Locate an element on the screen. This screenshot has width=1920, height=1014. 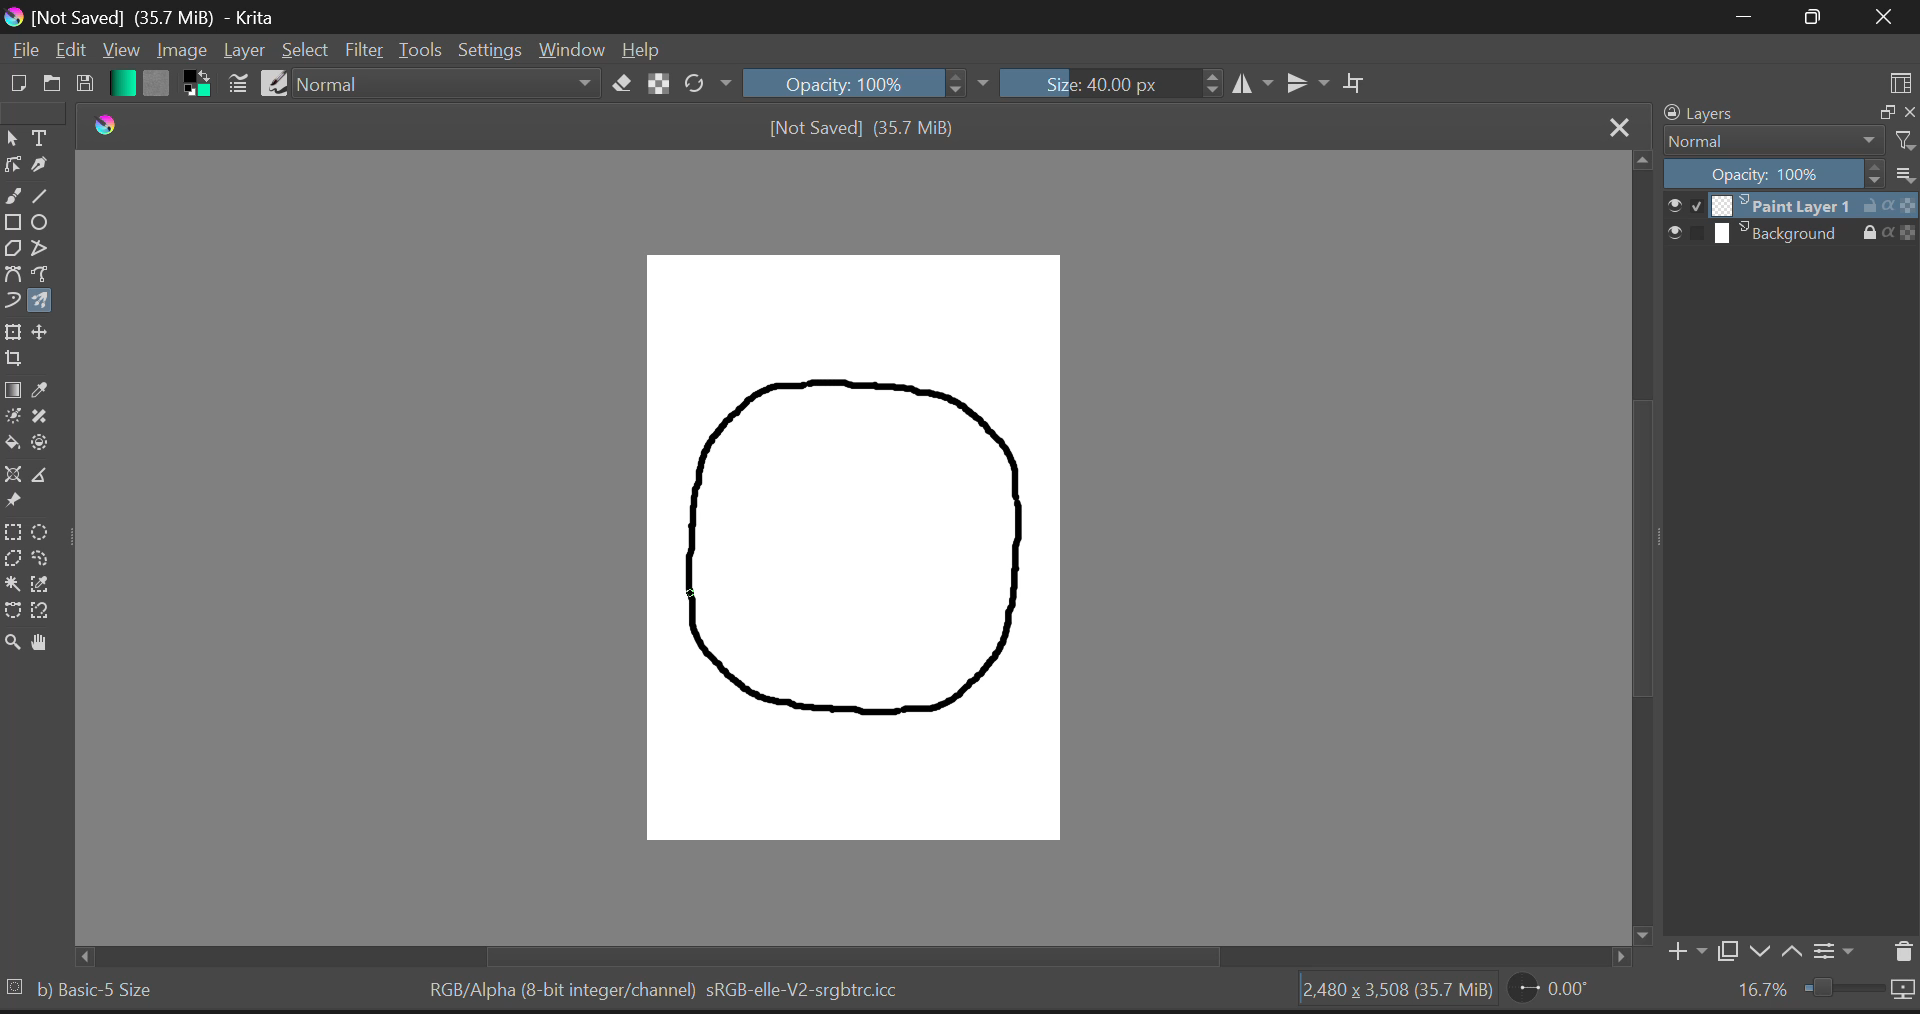
Brush Settings is located at coordinates (238, 83).